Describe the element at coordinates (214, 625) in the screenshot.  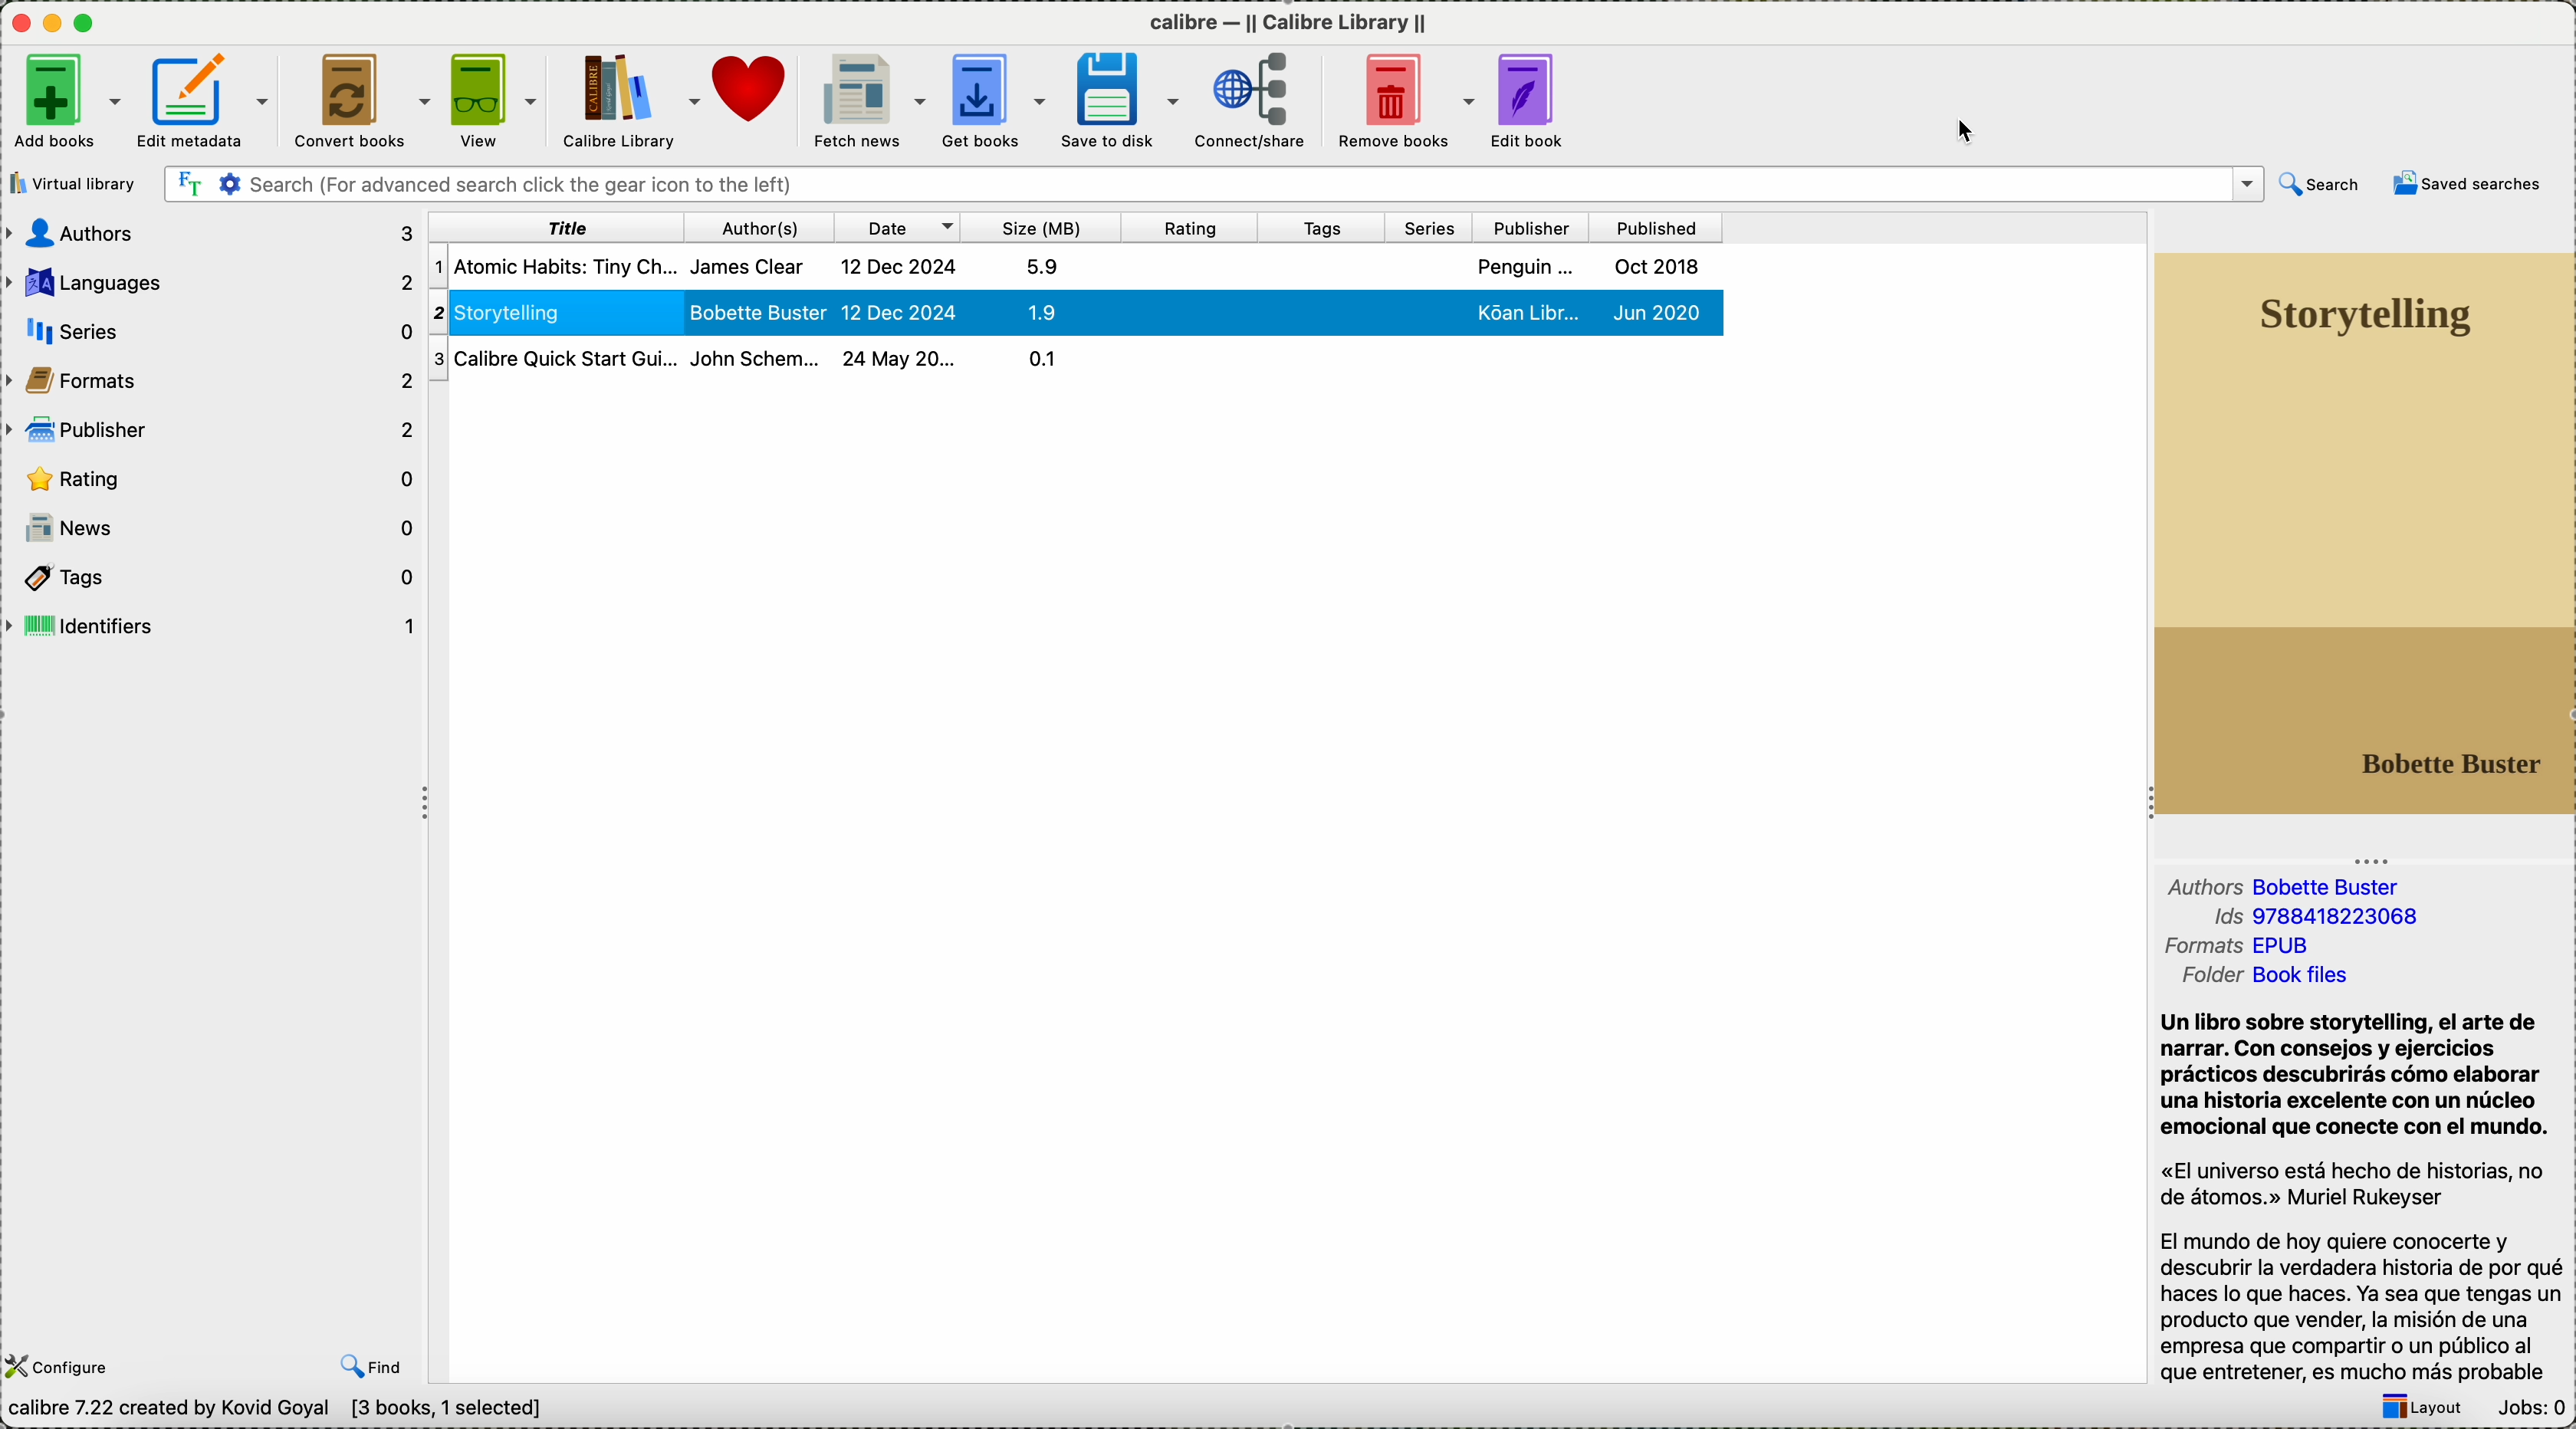
I see `identifiers` at that location.